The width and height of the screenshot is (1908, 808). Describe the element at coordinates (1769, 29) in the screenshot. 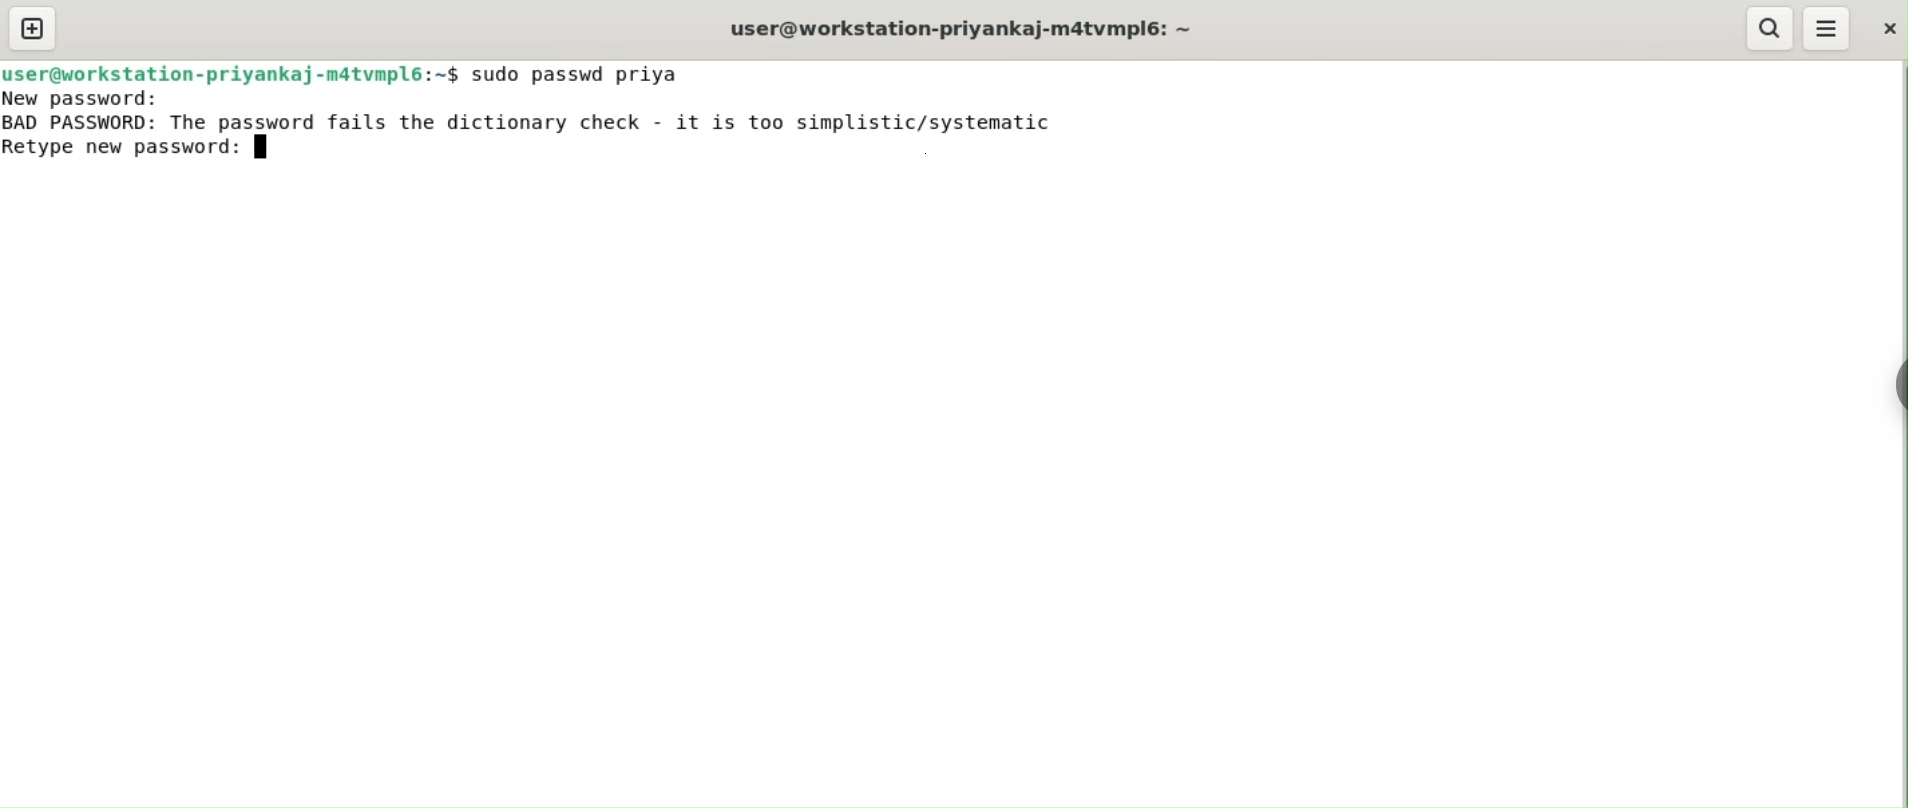

I see `search` at that location.